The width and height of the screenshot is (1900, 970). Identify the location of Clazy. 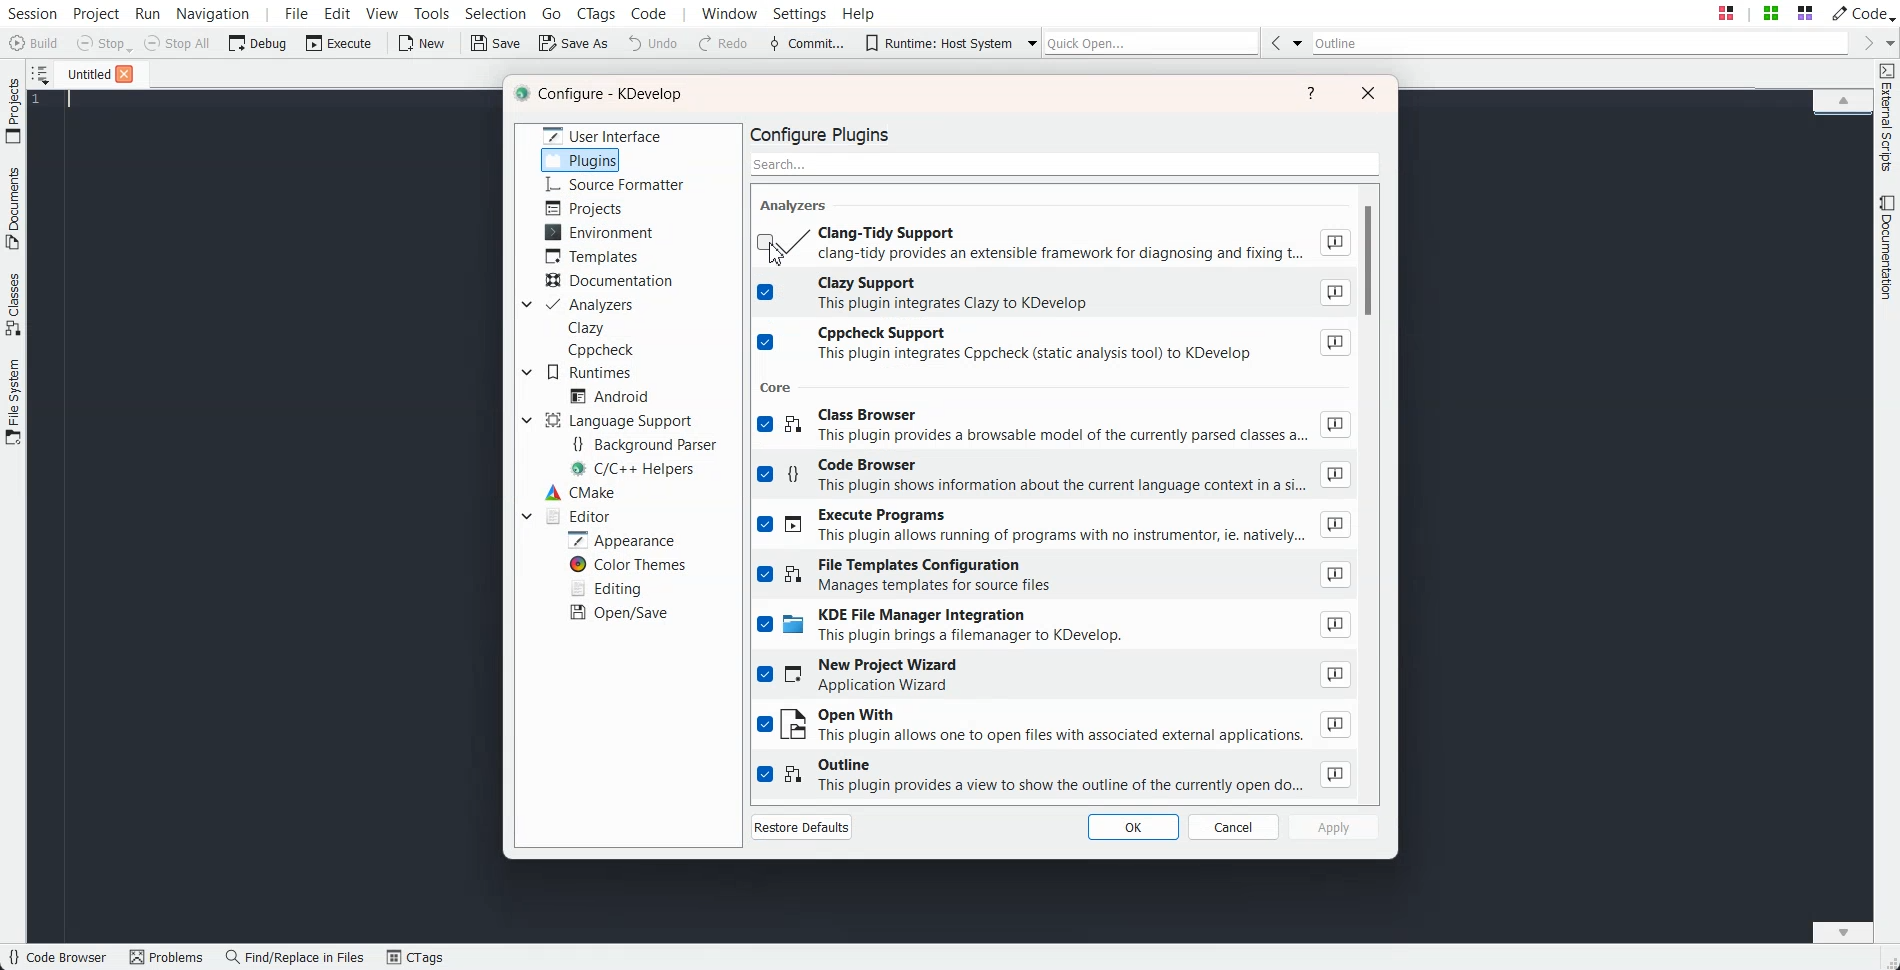
(587, 328).